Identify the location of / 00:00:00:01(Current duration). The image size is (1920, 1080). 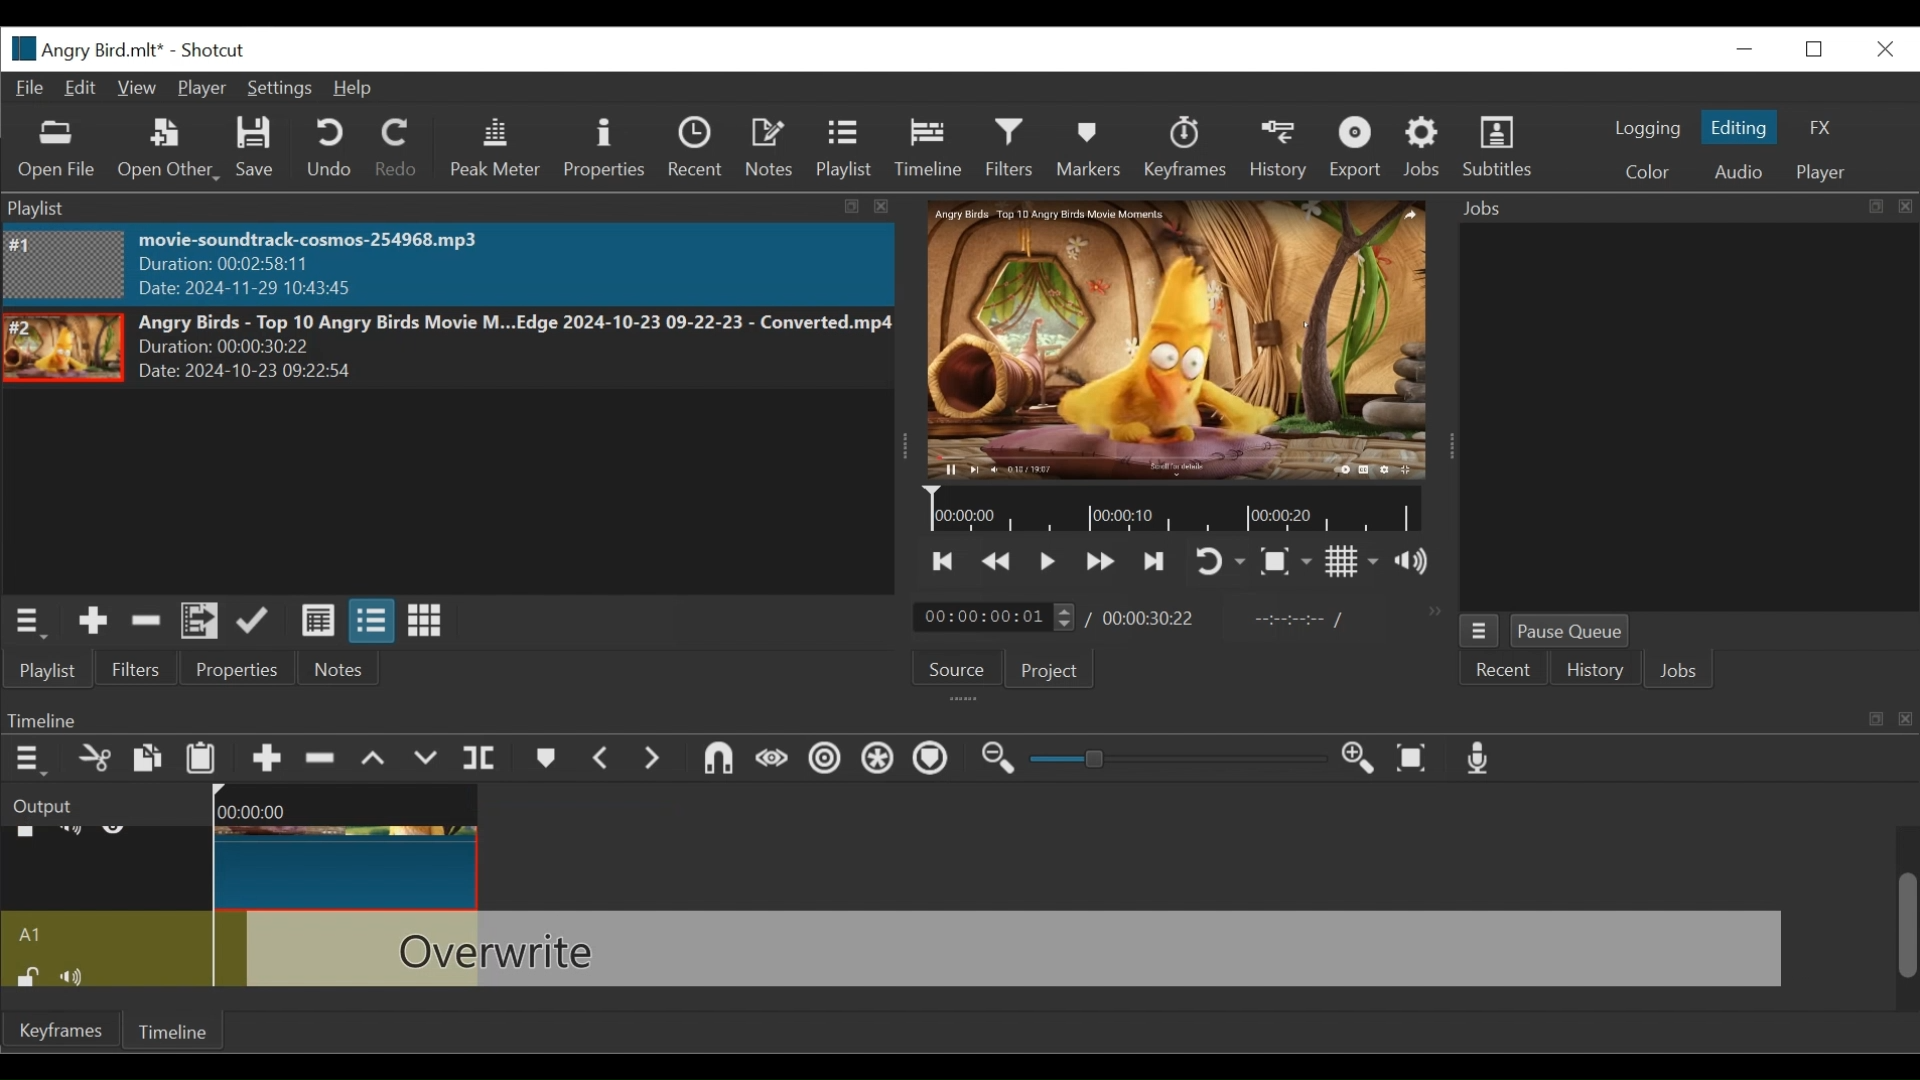
(987, 616).